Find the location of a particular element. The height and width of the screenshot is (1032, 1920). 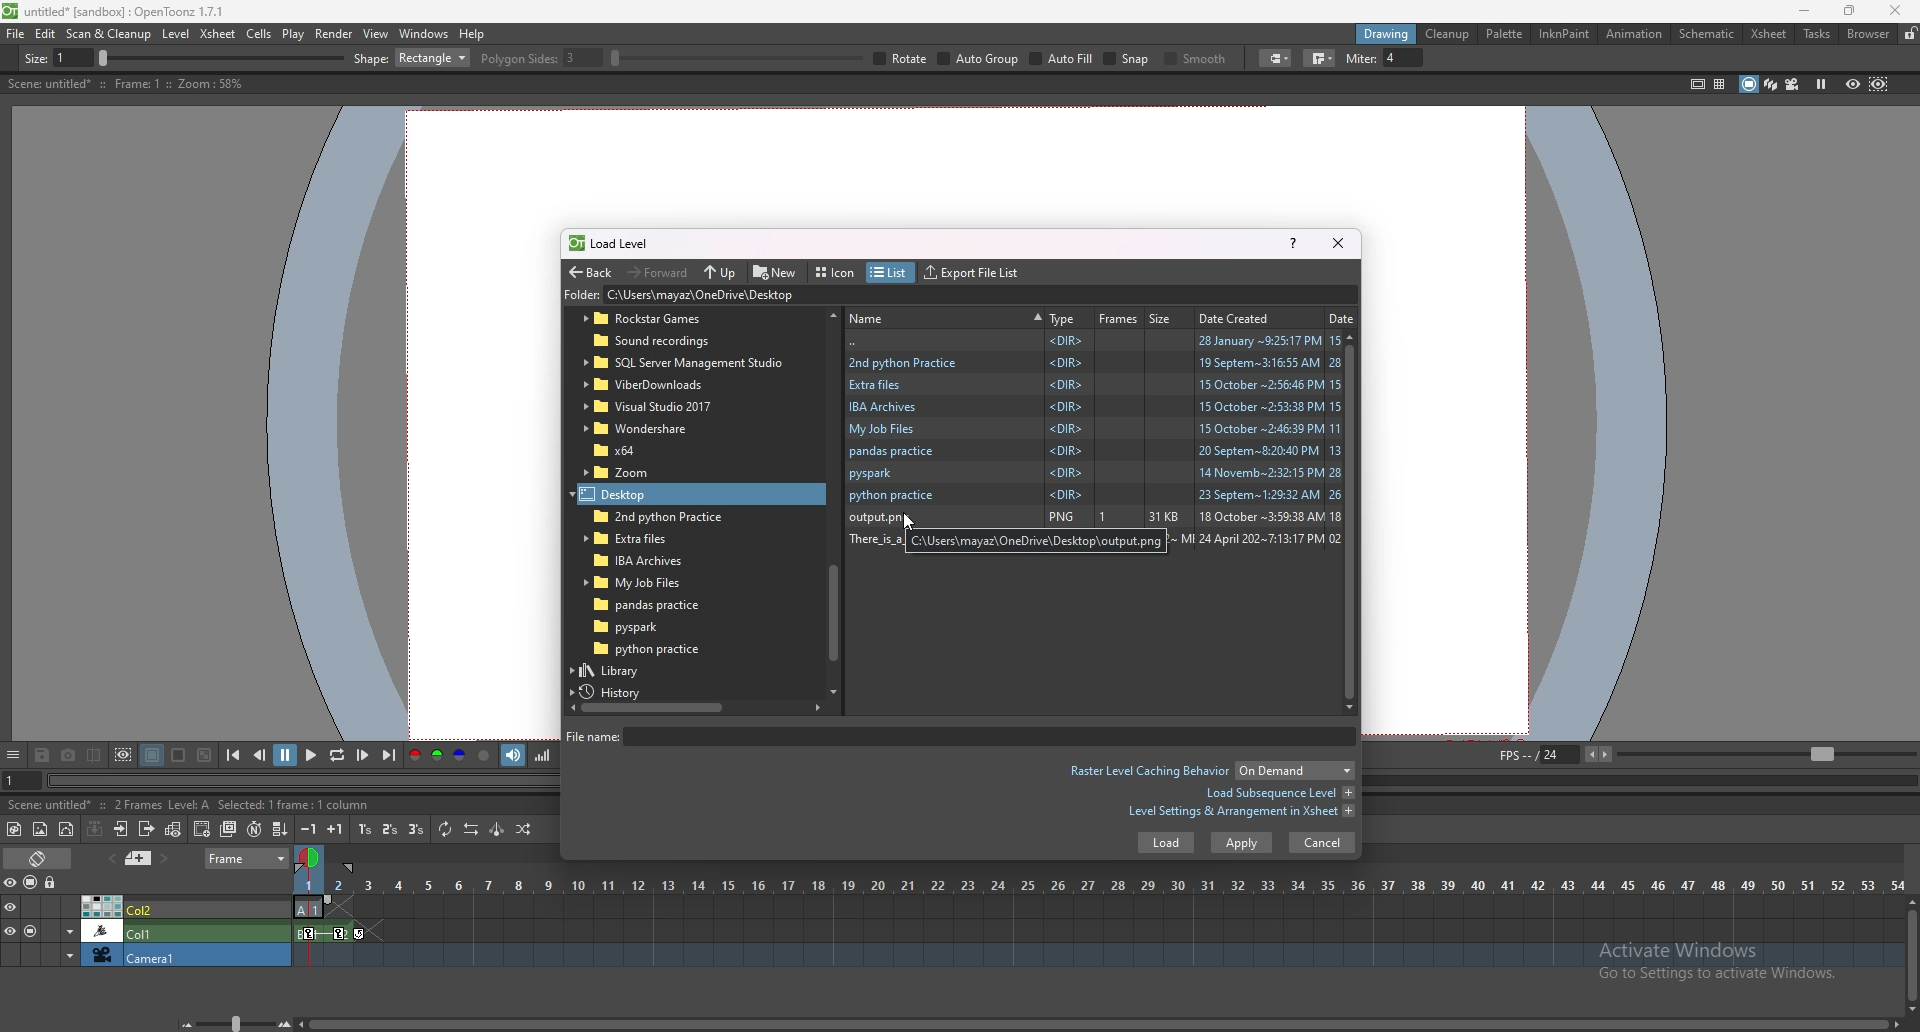

new is located at coordinates (776, 271).